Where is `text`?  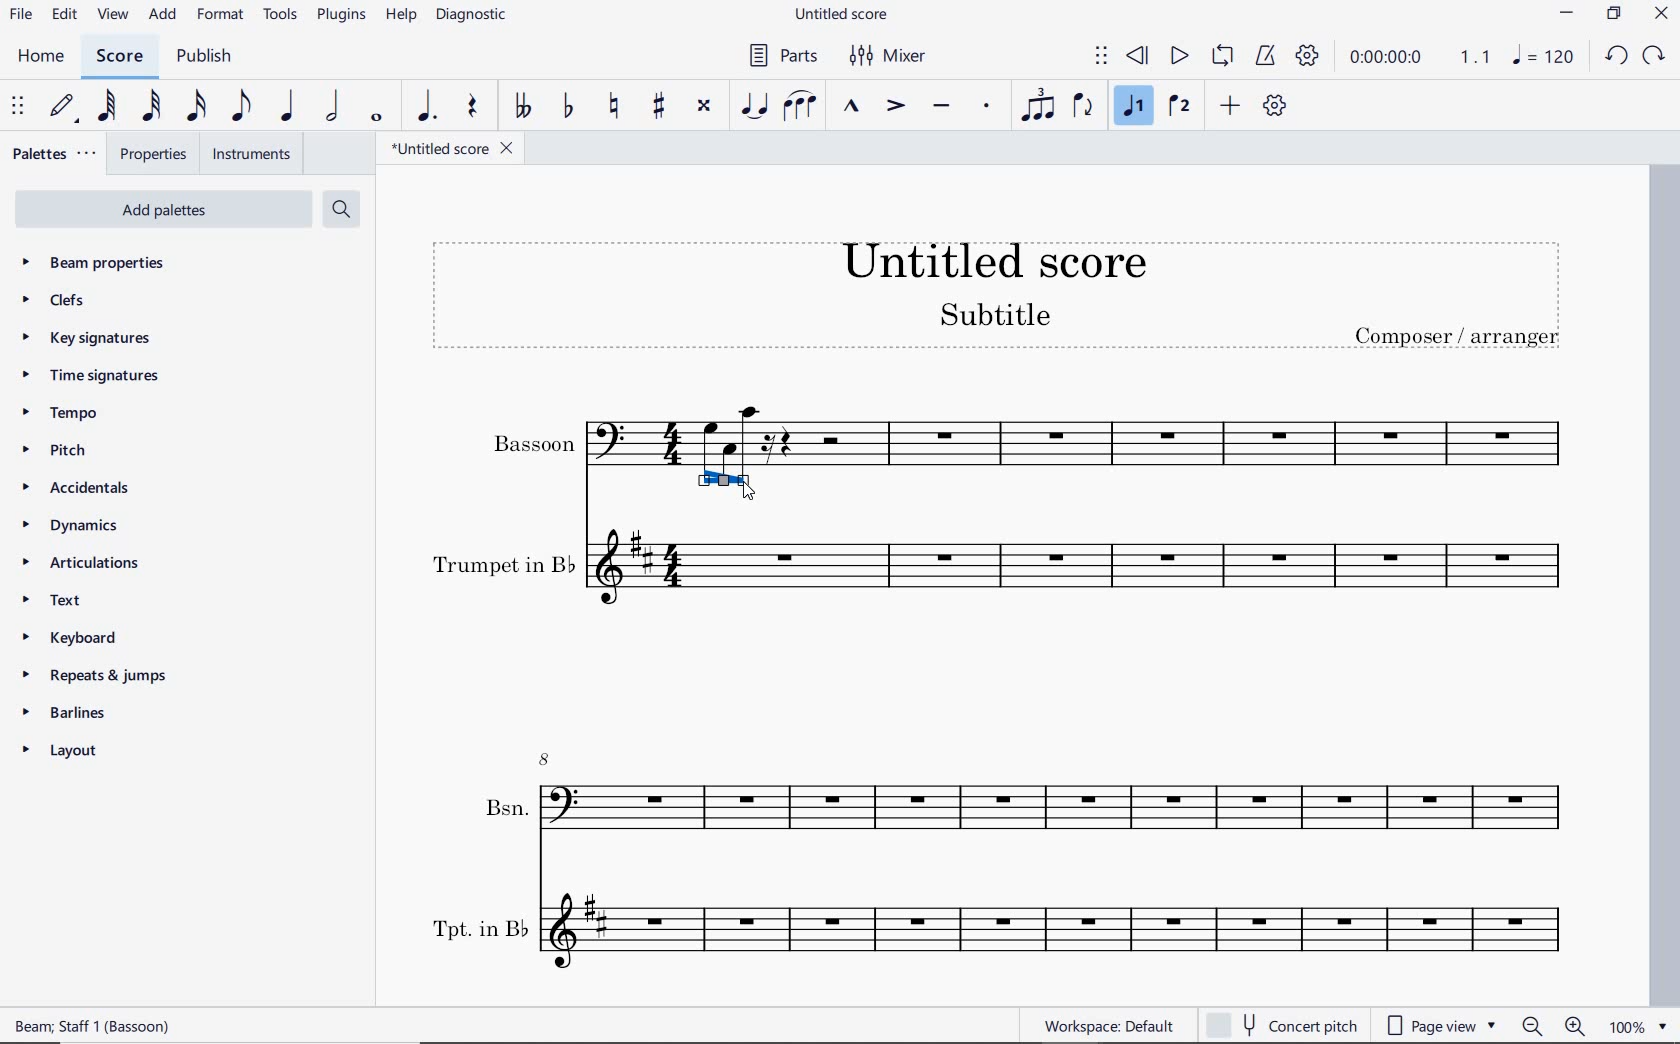 text is located at coordinates (55, 600).